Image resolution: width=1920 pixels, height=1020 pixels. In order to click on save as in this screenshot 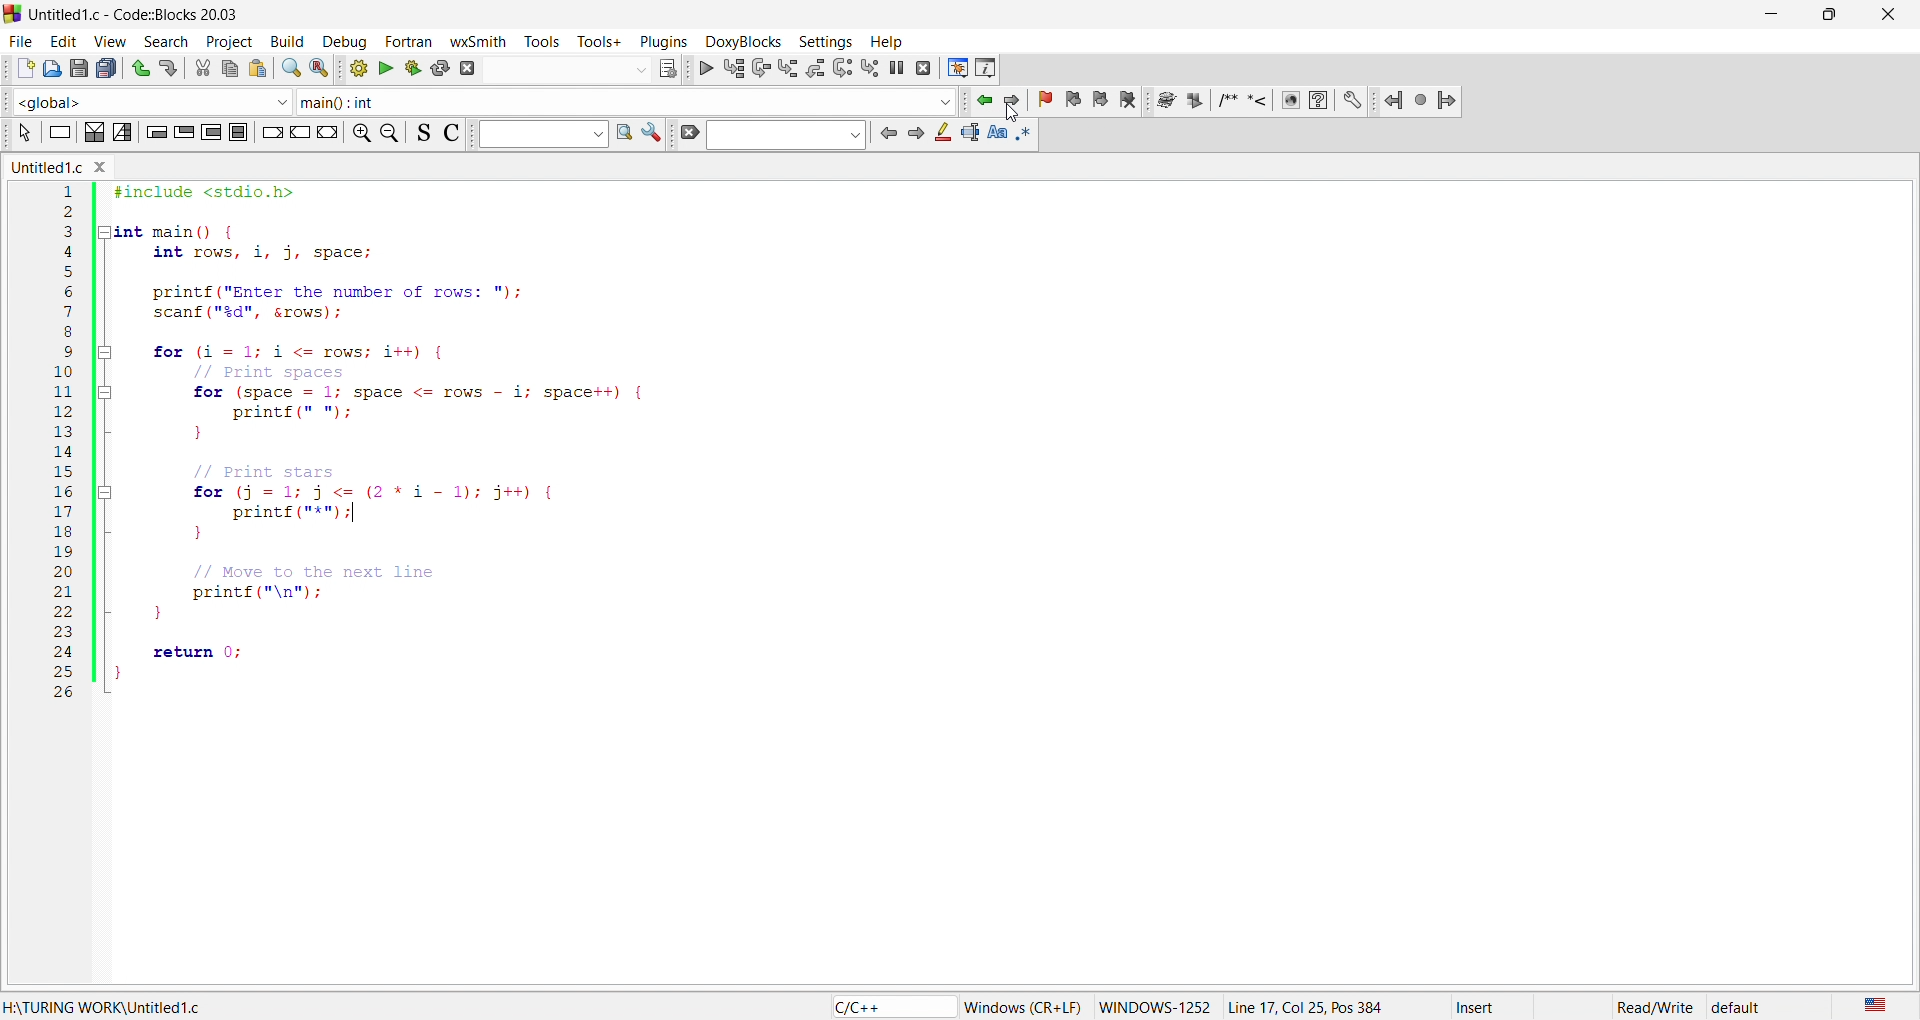, I will do `click(81, 68)`.